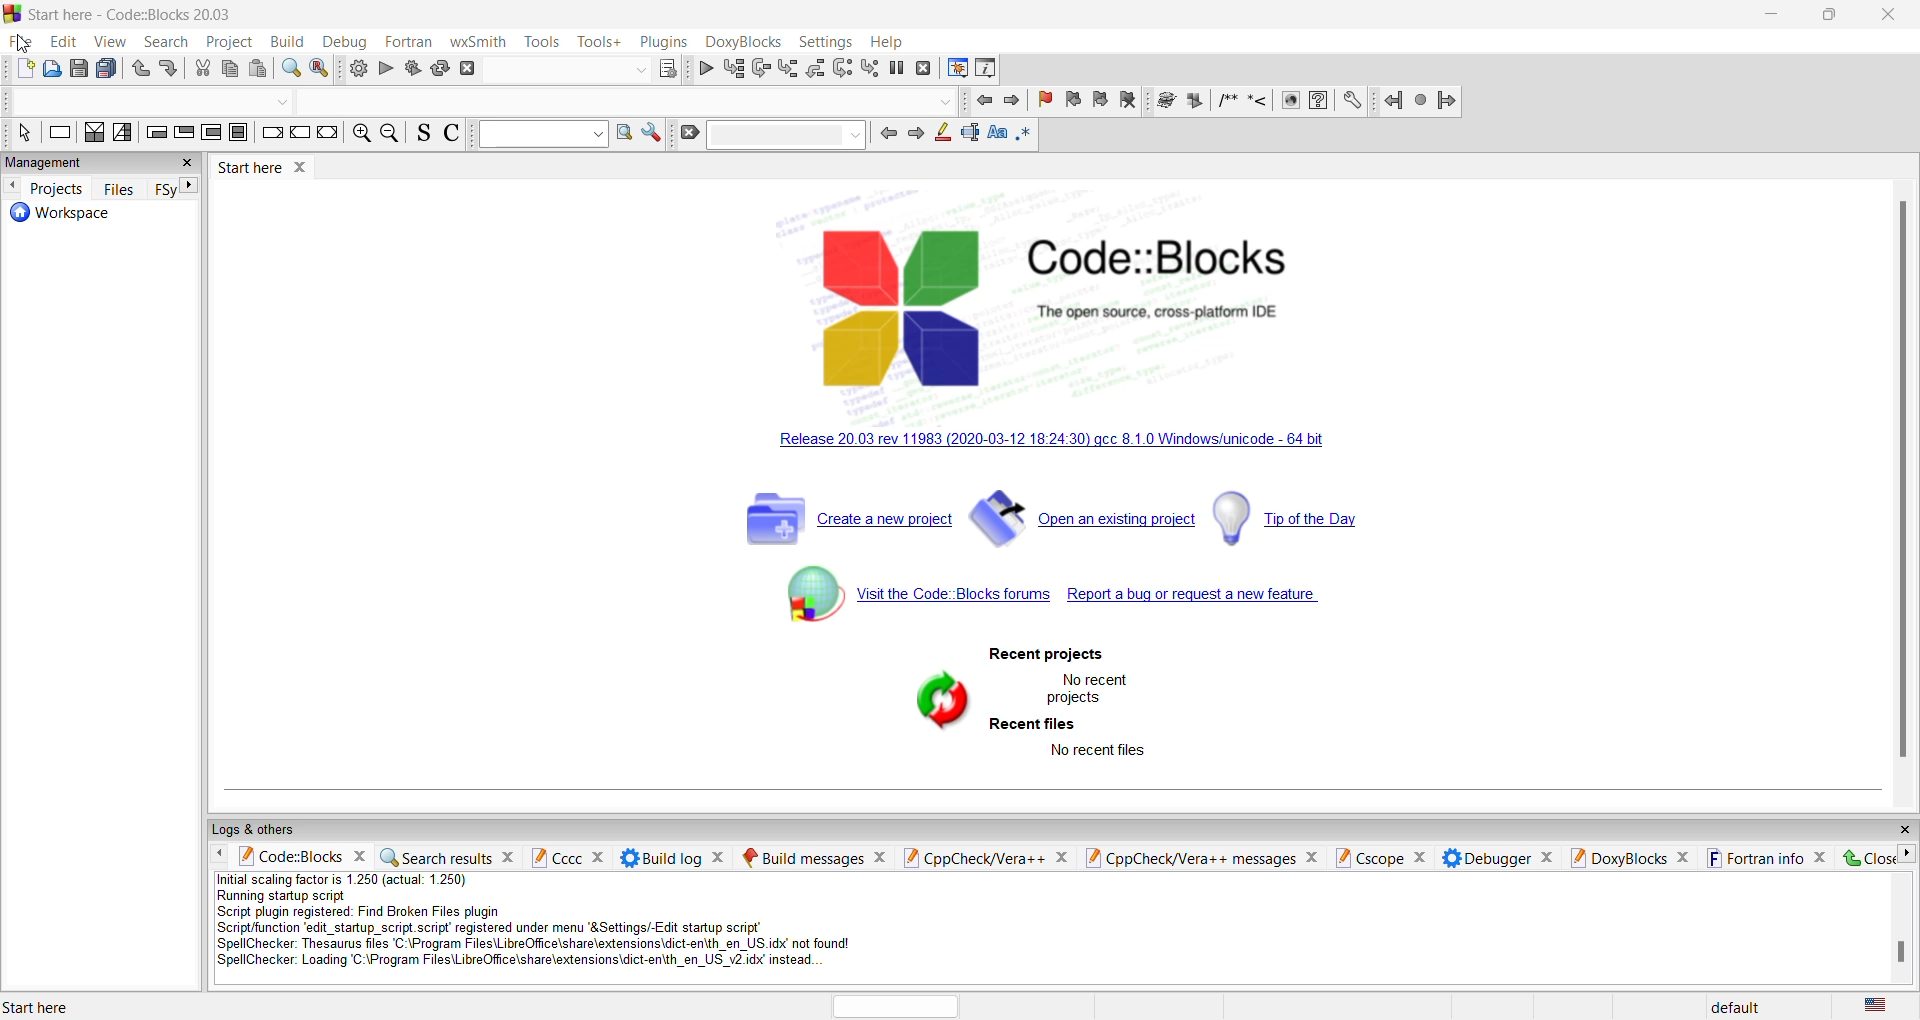 The image size is (1920, 1020). I want to click on settings, so click(1351, 101).